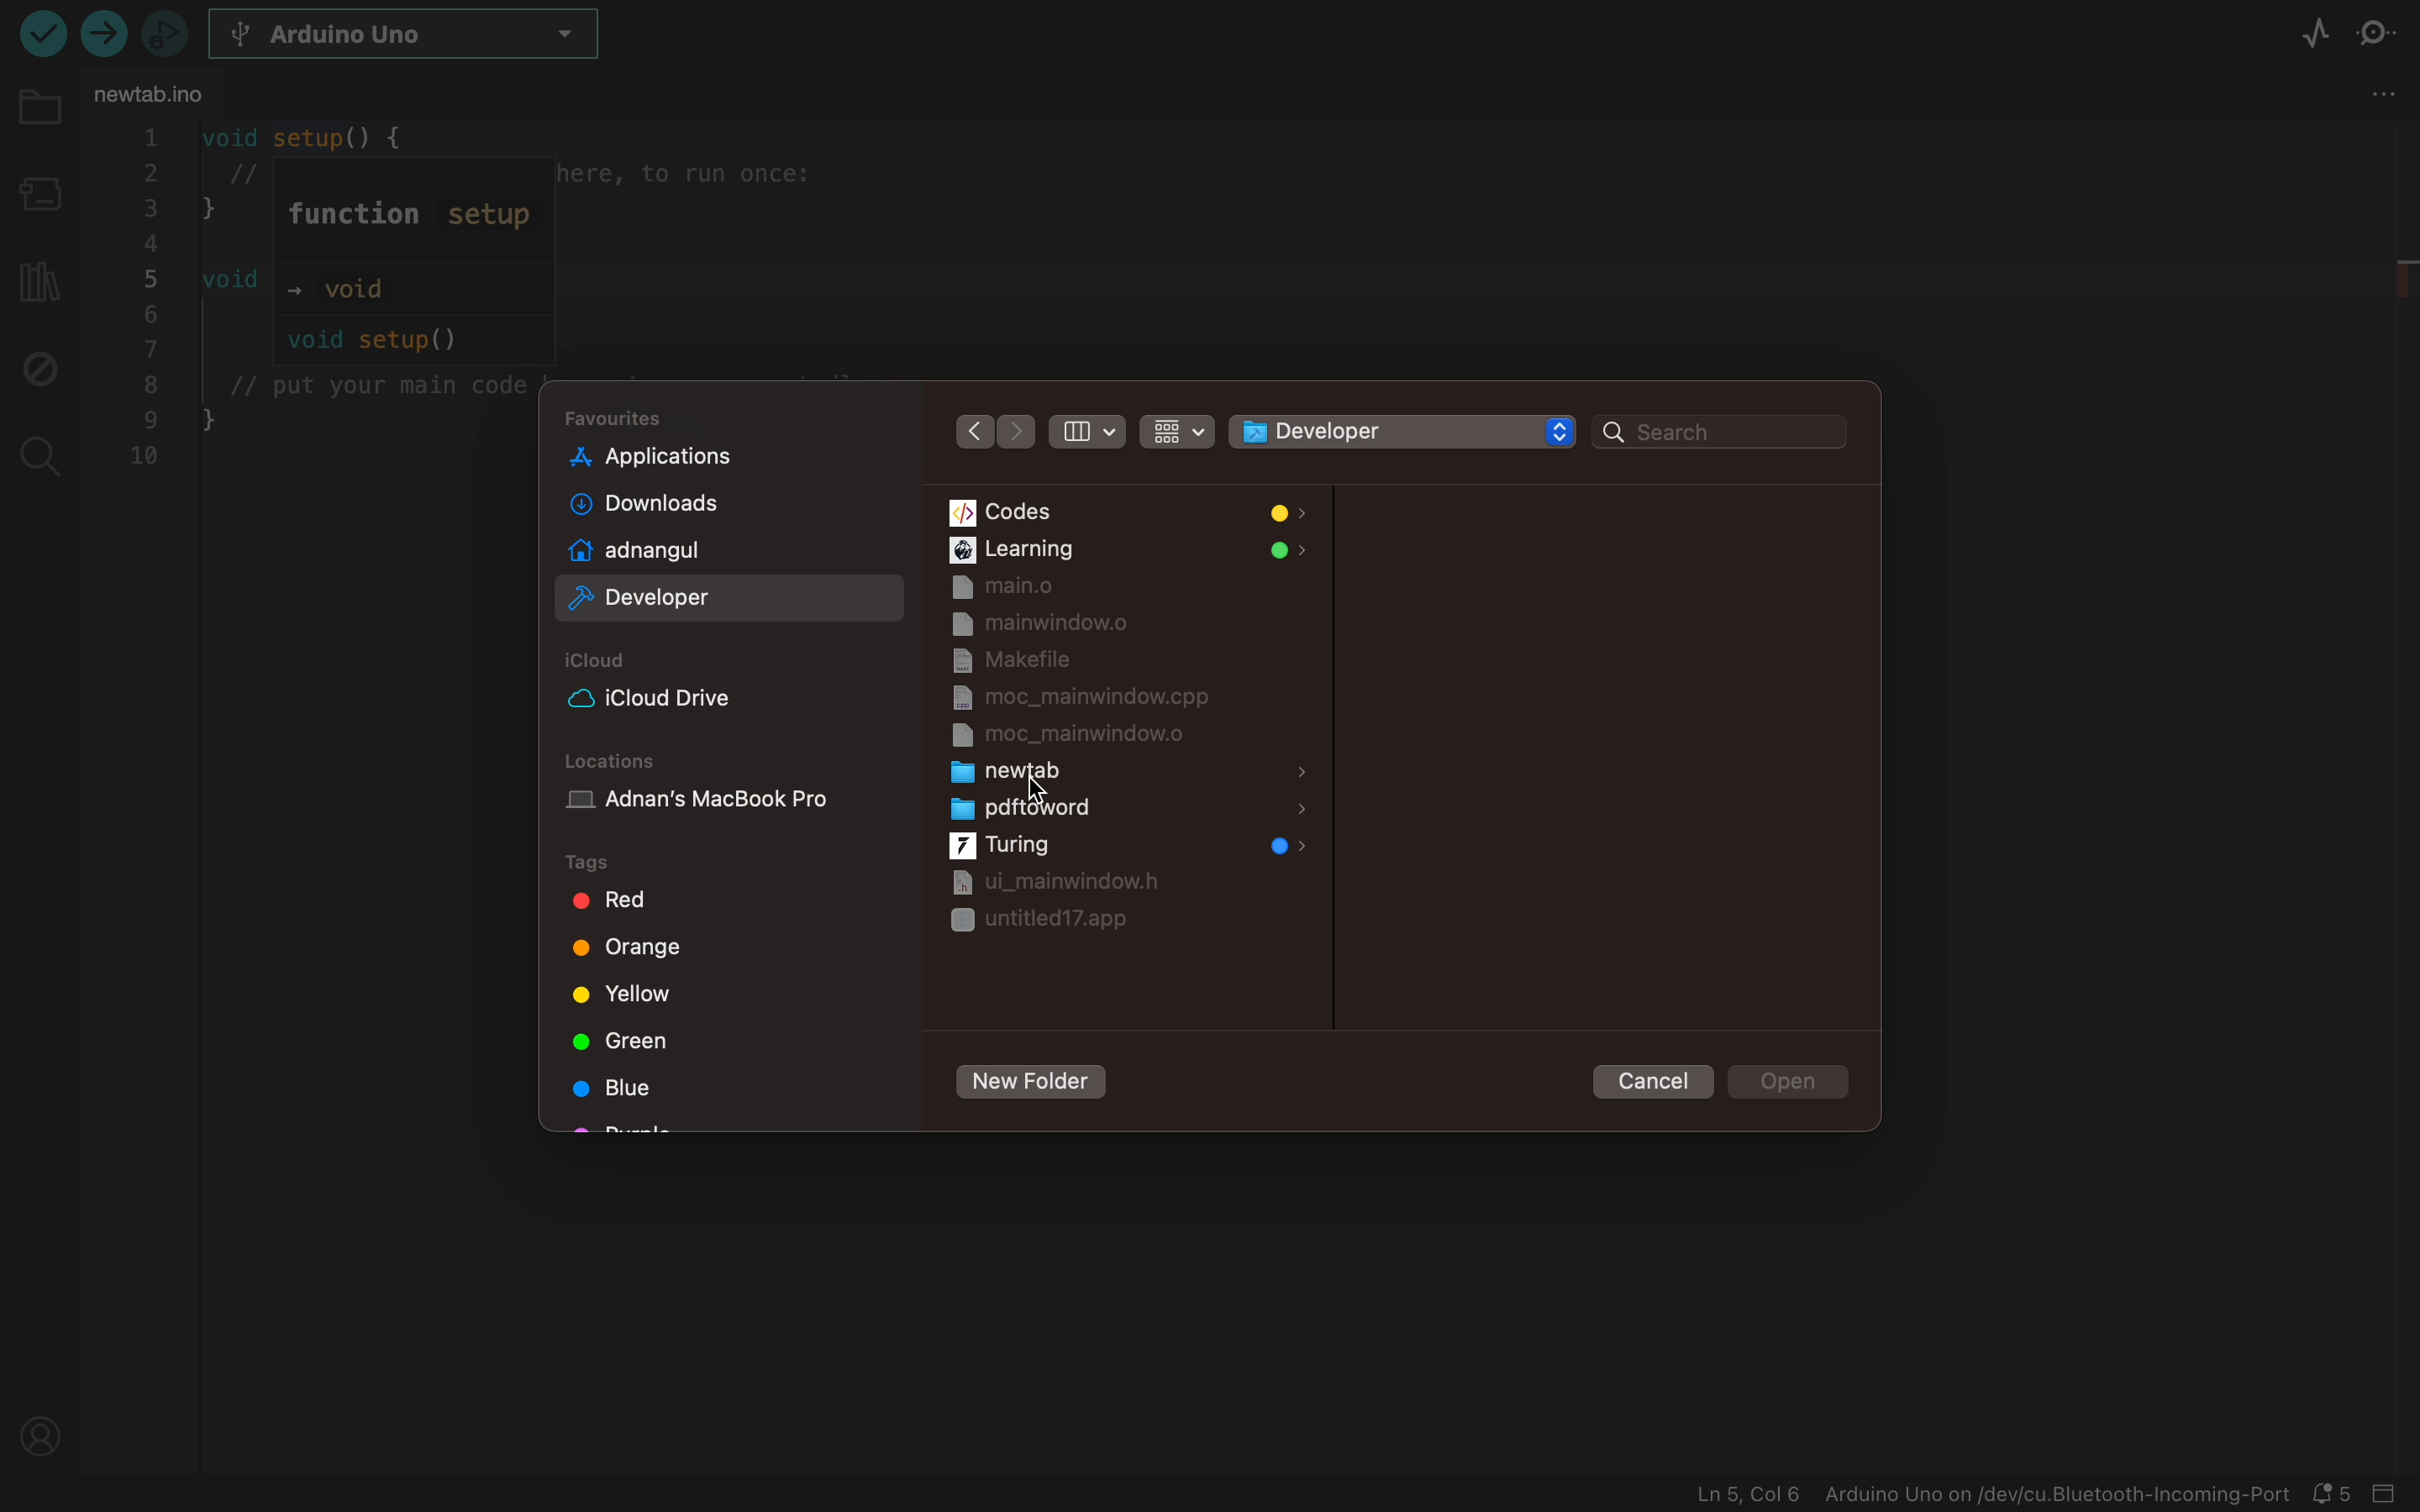 Image resolution: width=2420 pixels, height=1512 pixels. I want to click on upload, so click(40, 32).